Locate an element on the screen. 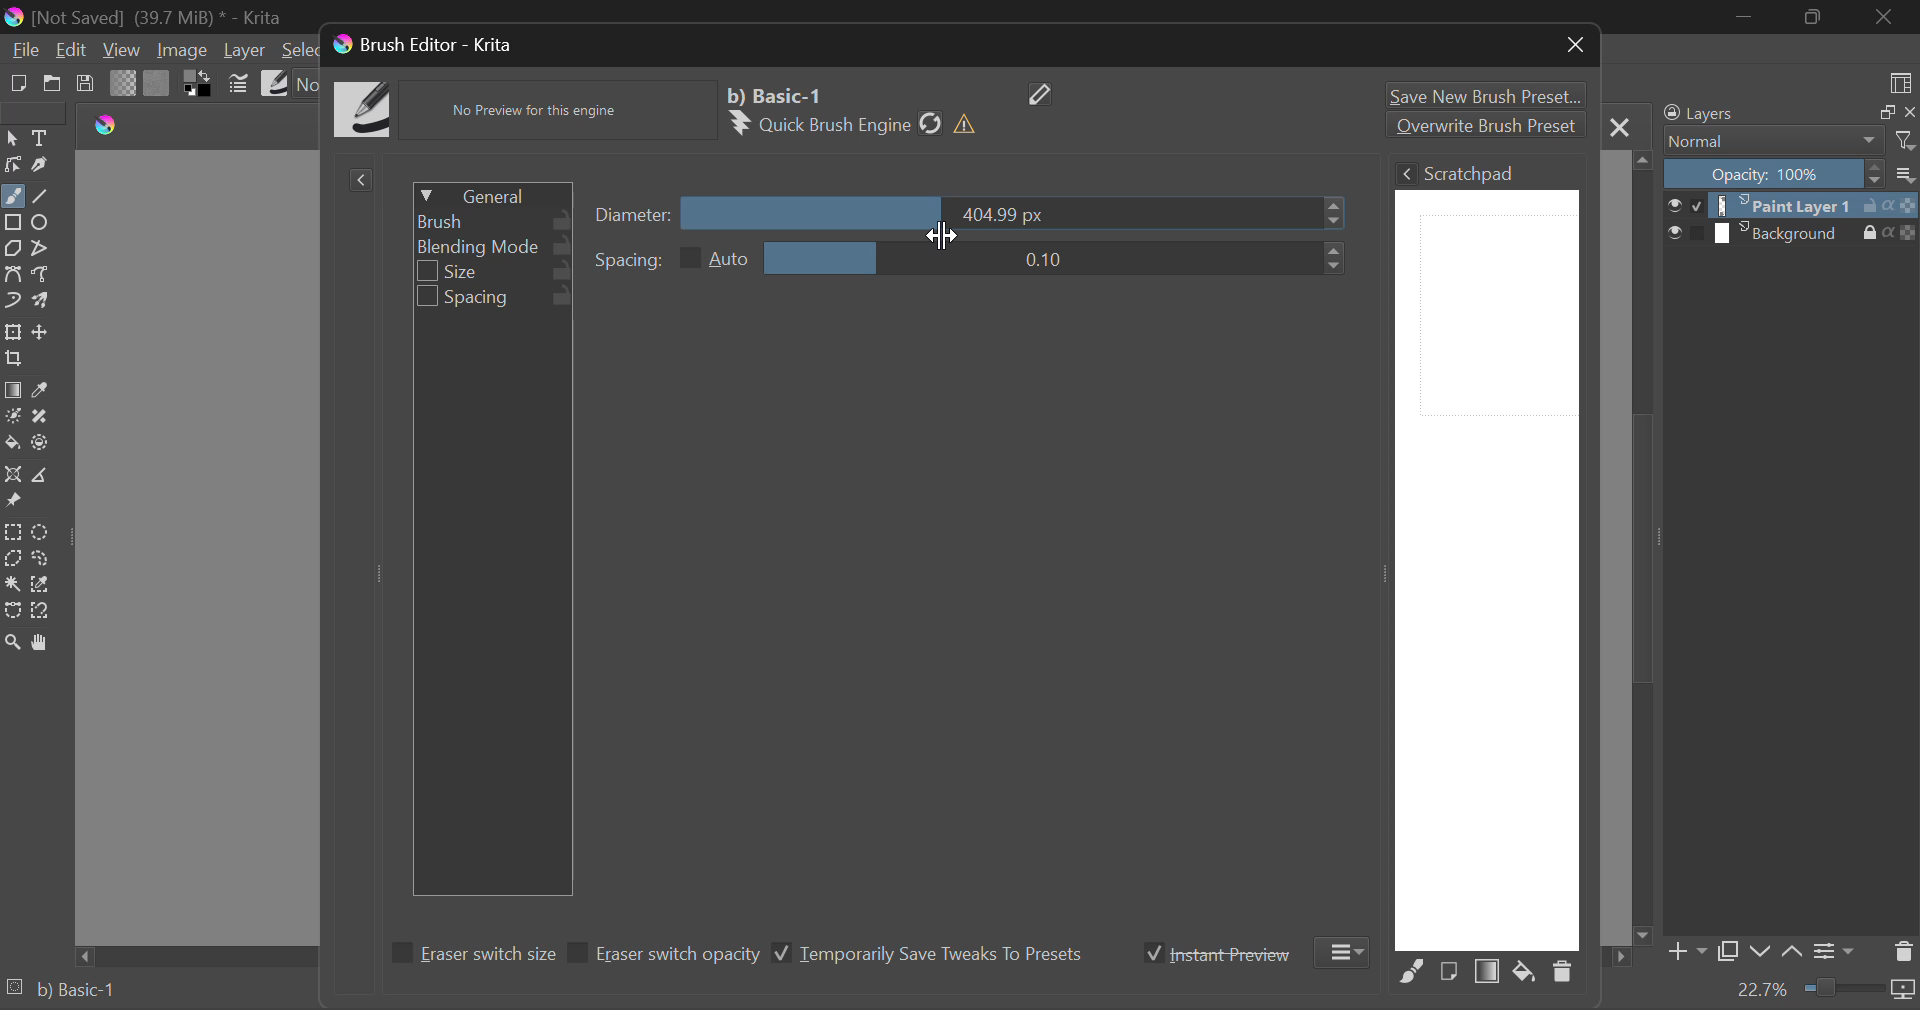 This screenshot has width=1920, height=1010. Text is located at coordinates (40, 139).